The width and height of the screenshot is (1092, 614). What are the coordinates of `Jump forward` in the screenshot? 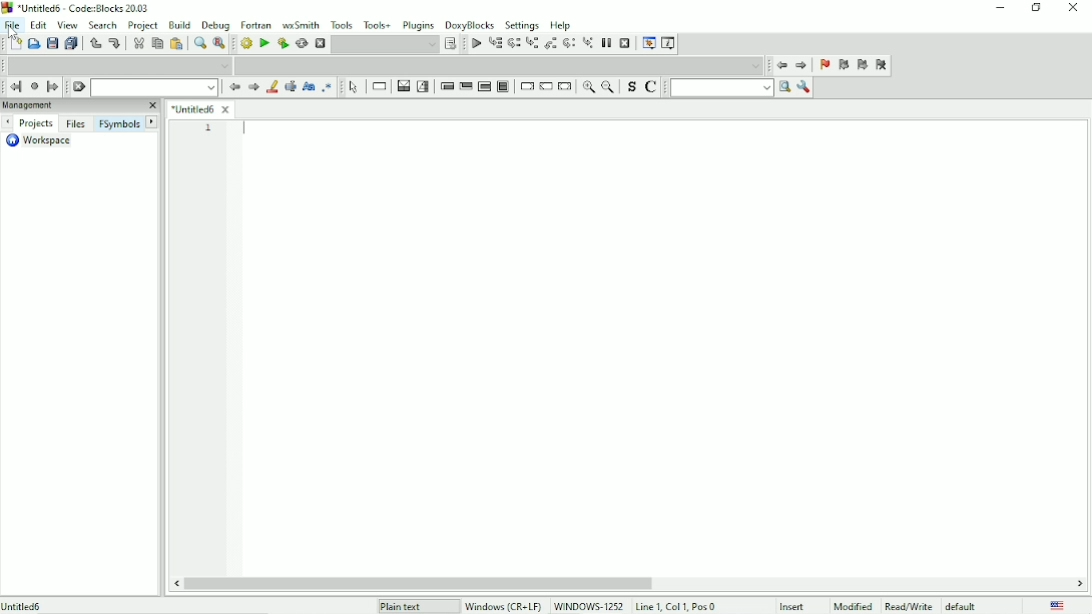 It's located at (53, 87).